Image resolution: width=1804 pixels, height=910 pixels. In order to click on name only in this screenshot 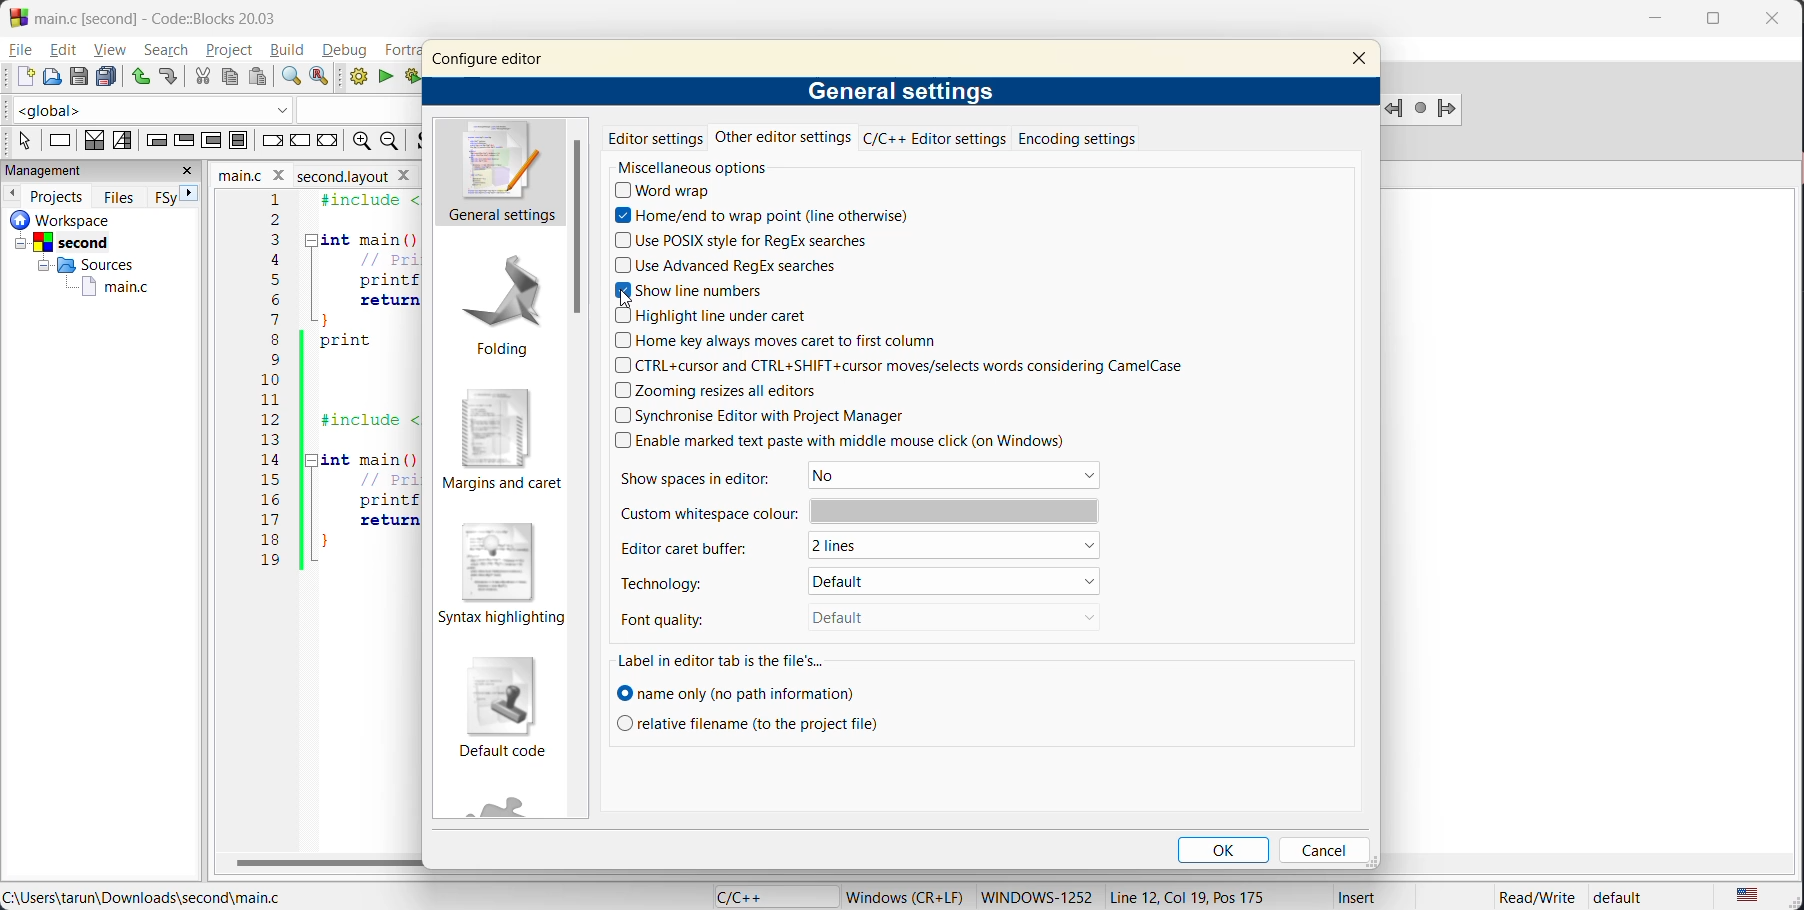, I will do `click(739, 692)`.